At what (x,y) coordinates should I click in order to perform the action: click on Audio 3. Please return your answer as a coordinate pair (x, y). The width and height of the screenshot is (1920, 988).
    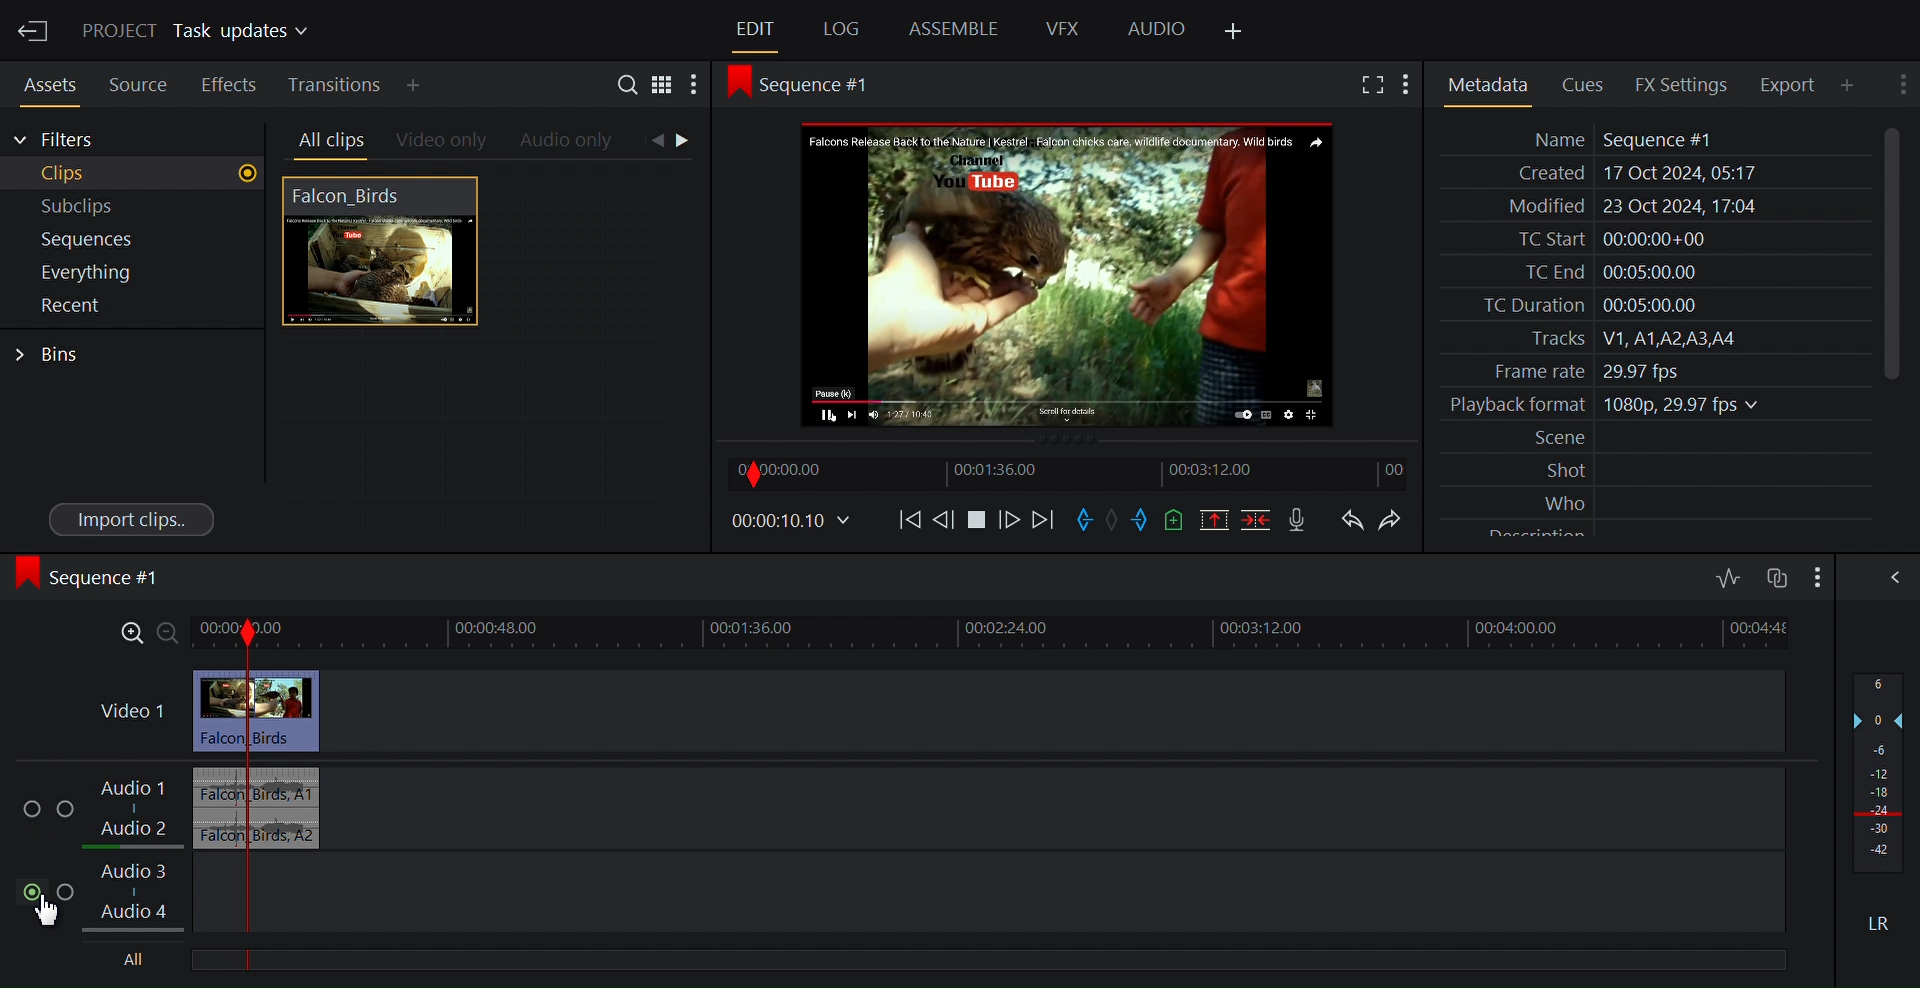
    Looking at the image, I should click on (134, 879).